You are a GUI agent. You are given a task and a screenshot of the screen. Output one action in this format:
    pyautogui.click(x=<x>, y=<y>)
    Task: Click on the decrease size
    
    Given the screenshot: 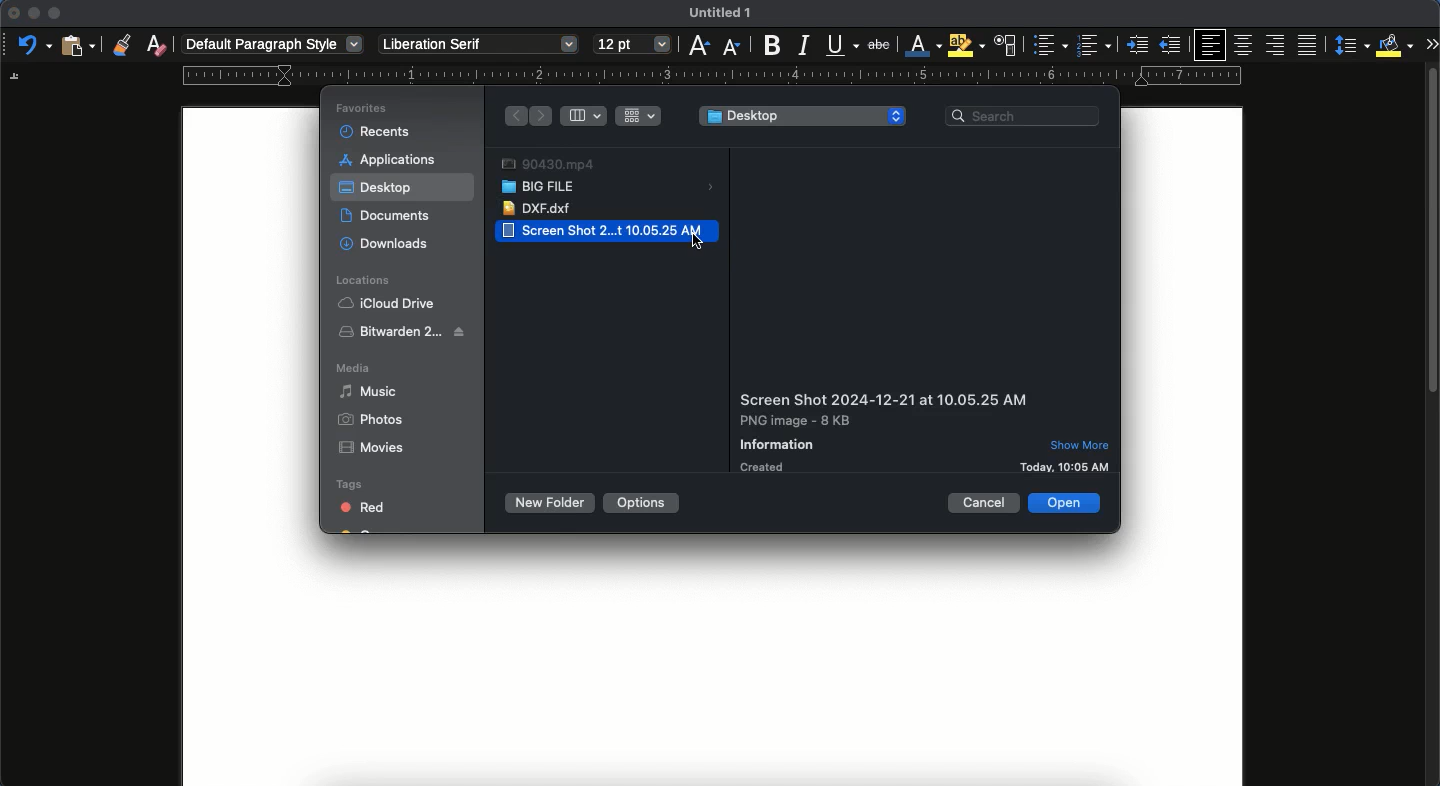 What is the action you would take?
    pyautogui.click(x=732, y=48)
    